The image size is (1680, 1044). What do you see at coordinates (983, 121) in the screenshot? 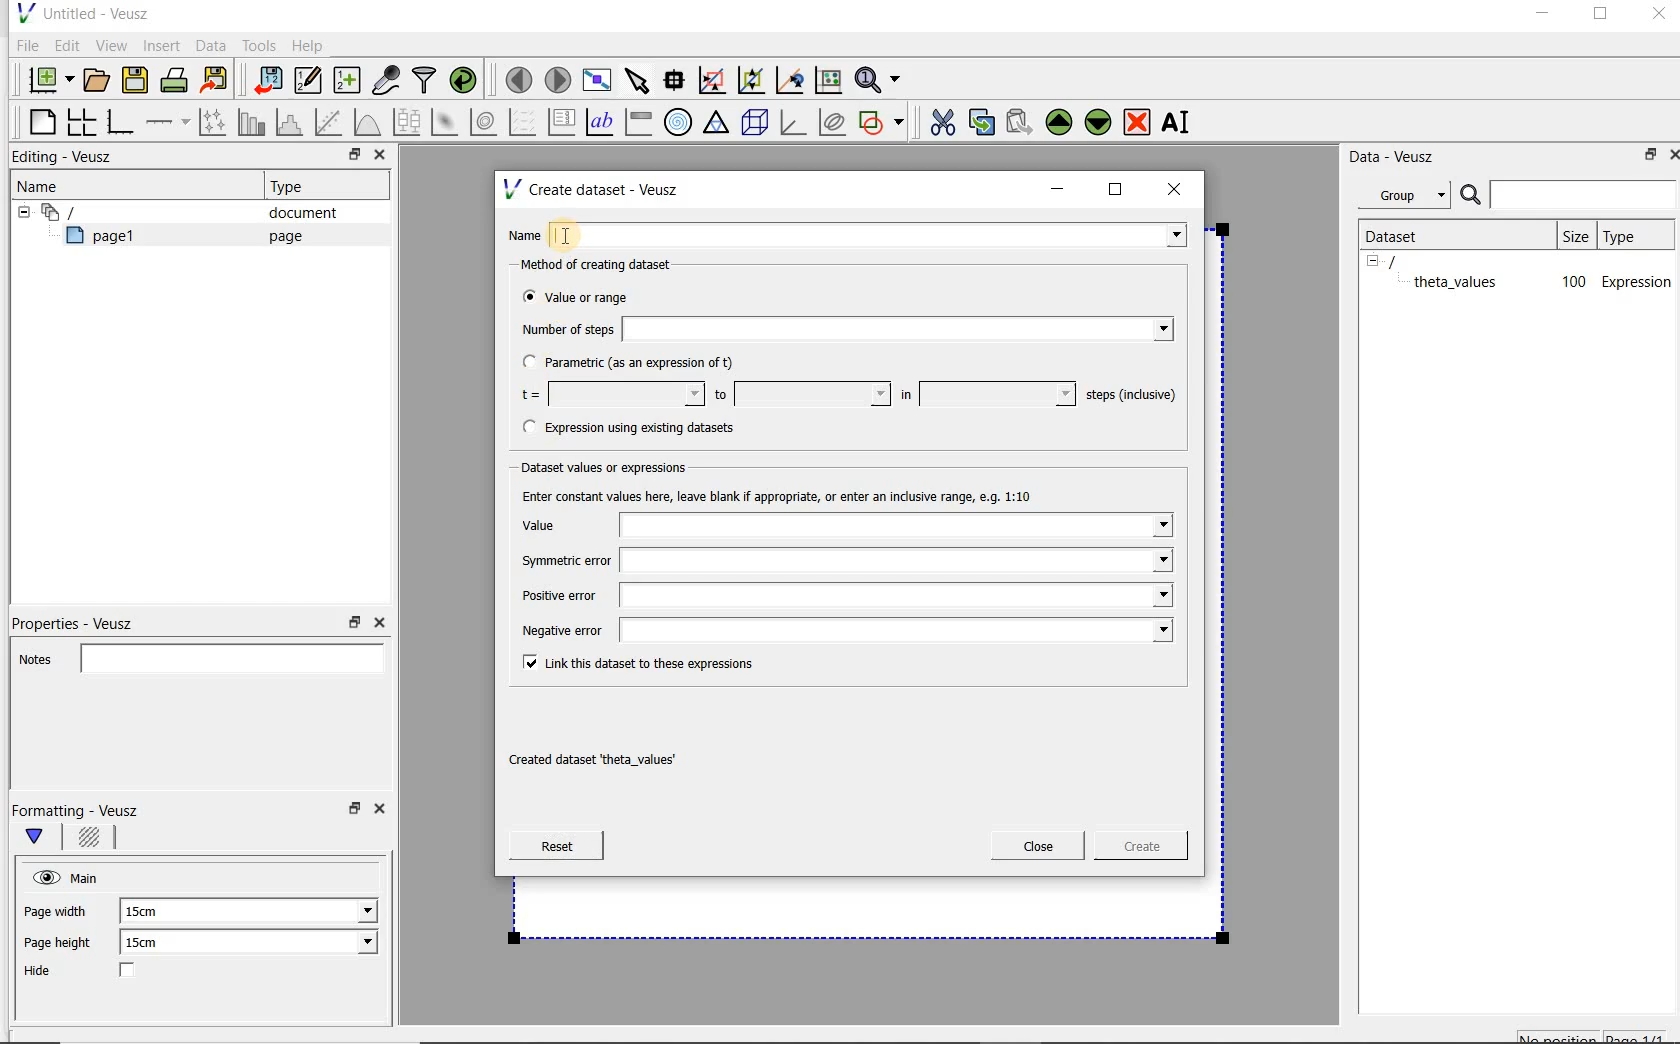
I see `copy the selected widget` at bounding box center [983, 121].